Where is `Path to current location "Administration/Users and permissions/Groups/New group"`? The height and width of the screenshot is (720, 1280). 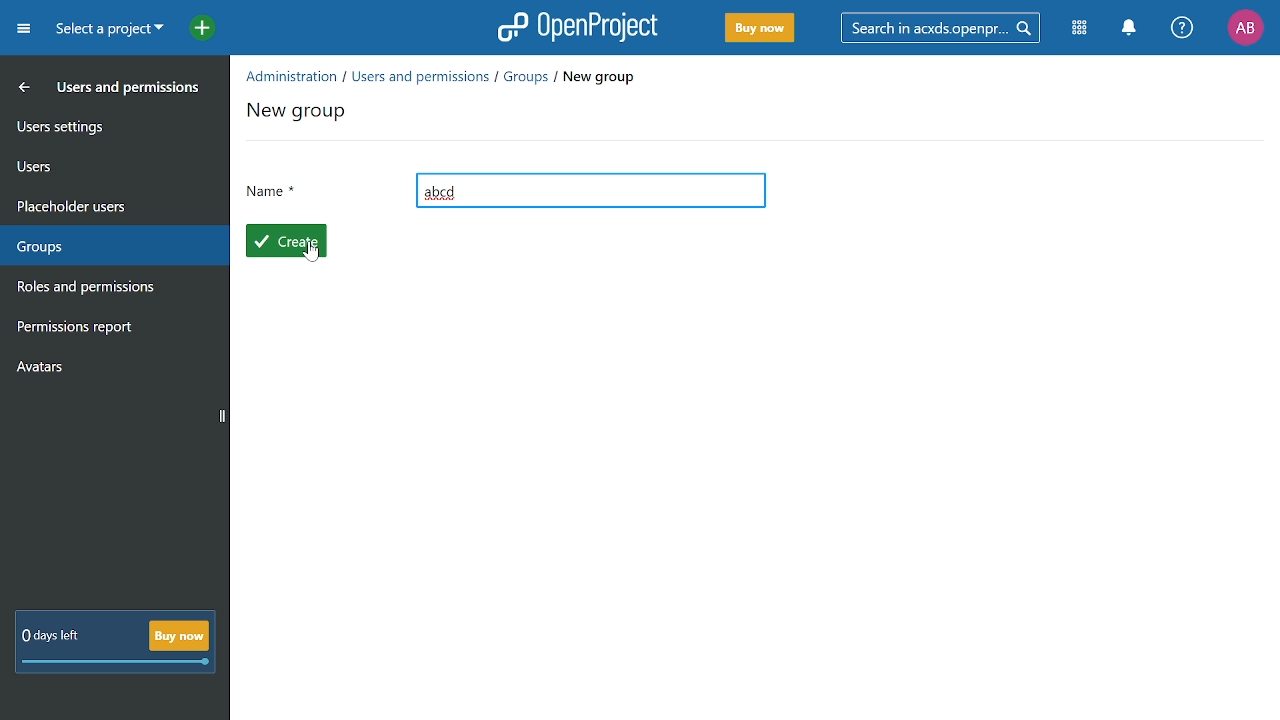
Path to current location "Administration/Users and permissions/Groups/New group" is located at coordinates (442, 77).